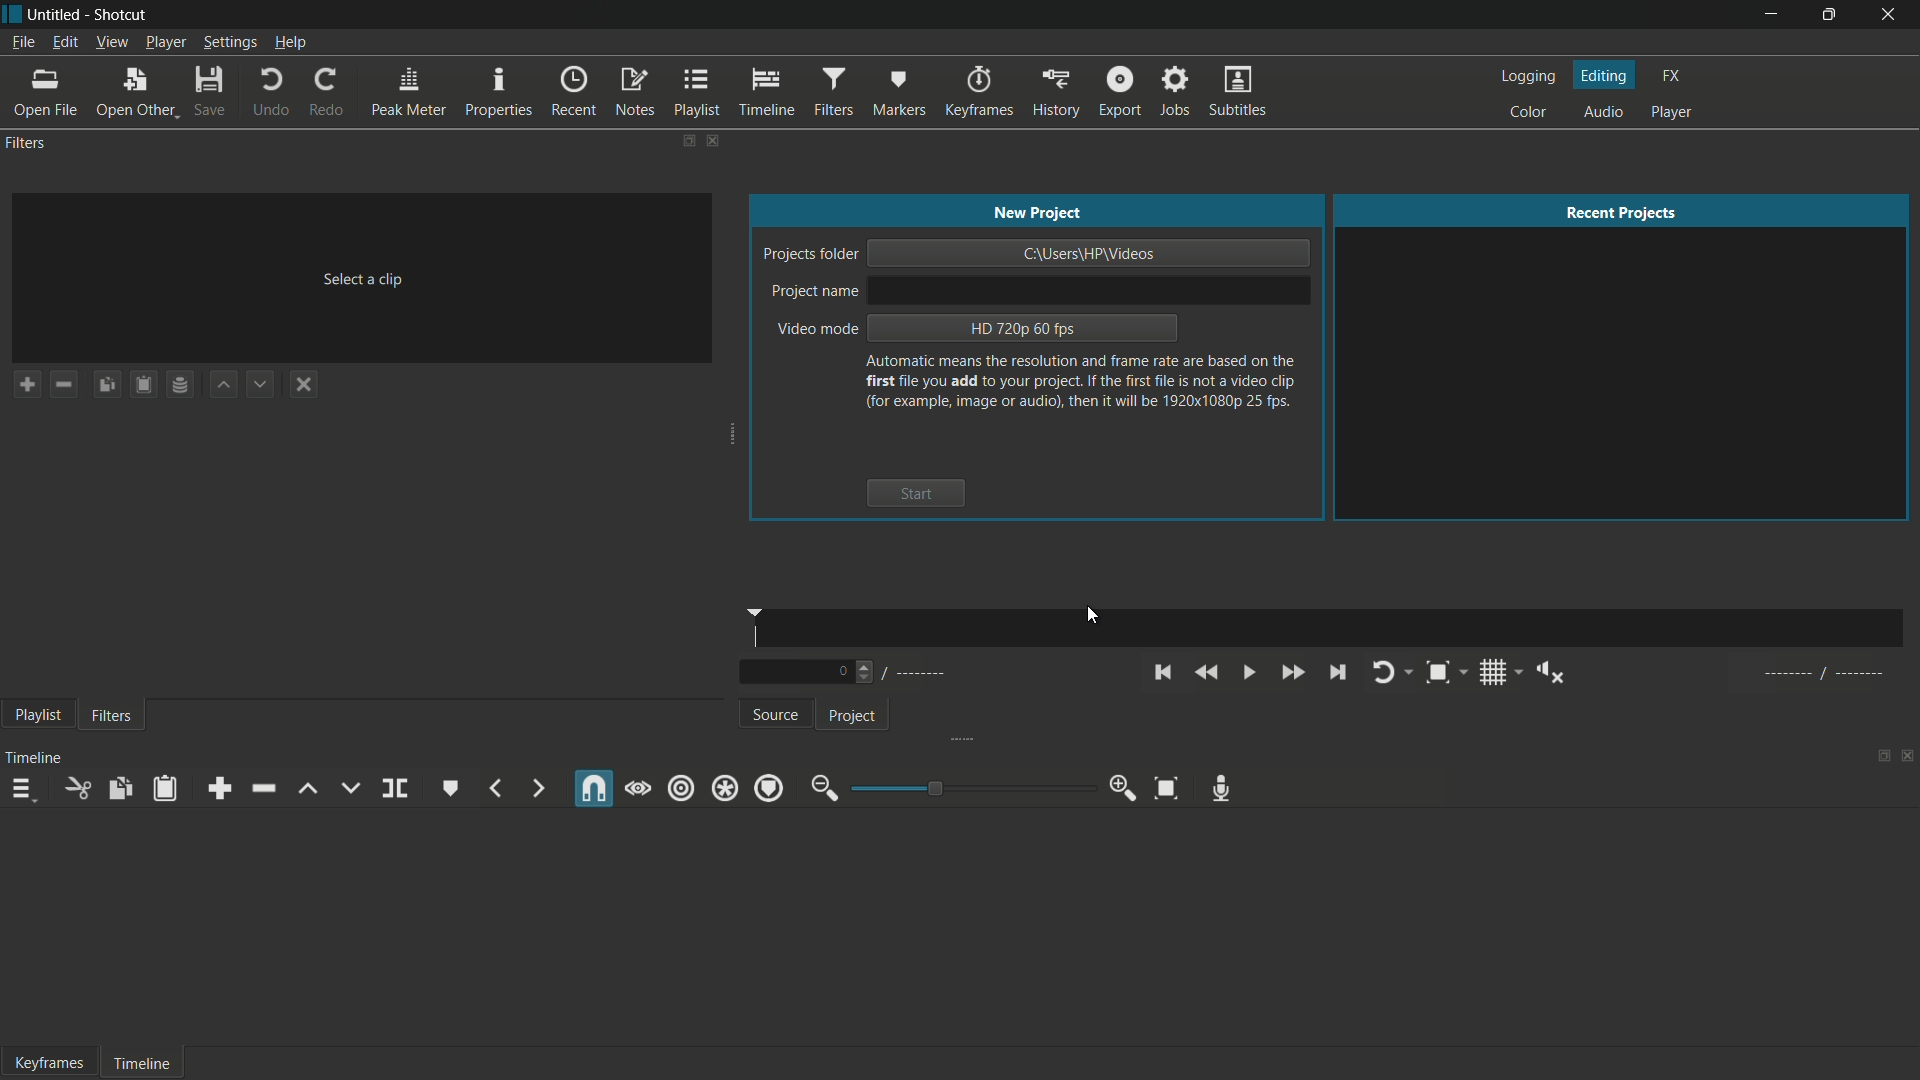 This screenshot has width=1920, height=1080. Describe the element at coordinates (1493, 673) in the screenshot. I see `toggle grid` at that location.